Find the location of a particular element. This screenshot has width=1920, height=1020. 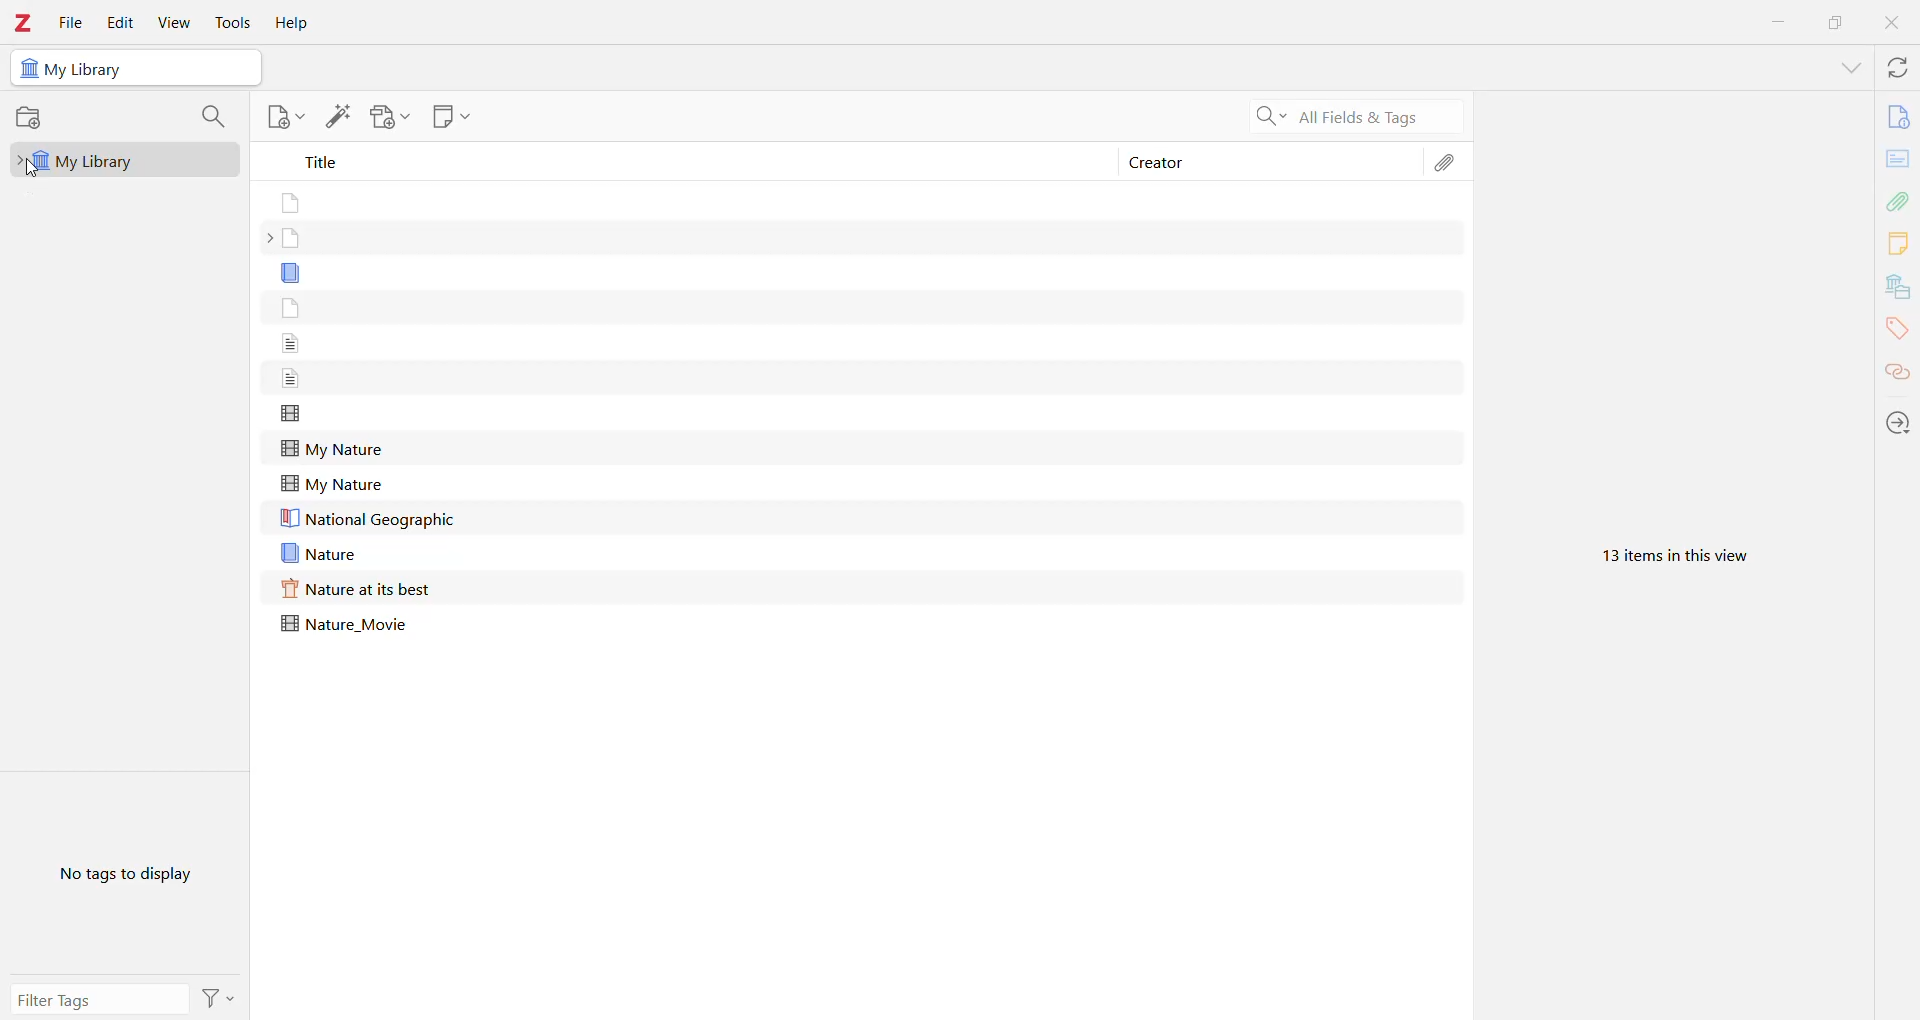

Library icon is located at coordinates (26, 70).